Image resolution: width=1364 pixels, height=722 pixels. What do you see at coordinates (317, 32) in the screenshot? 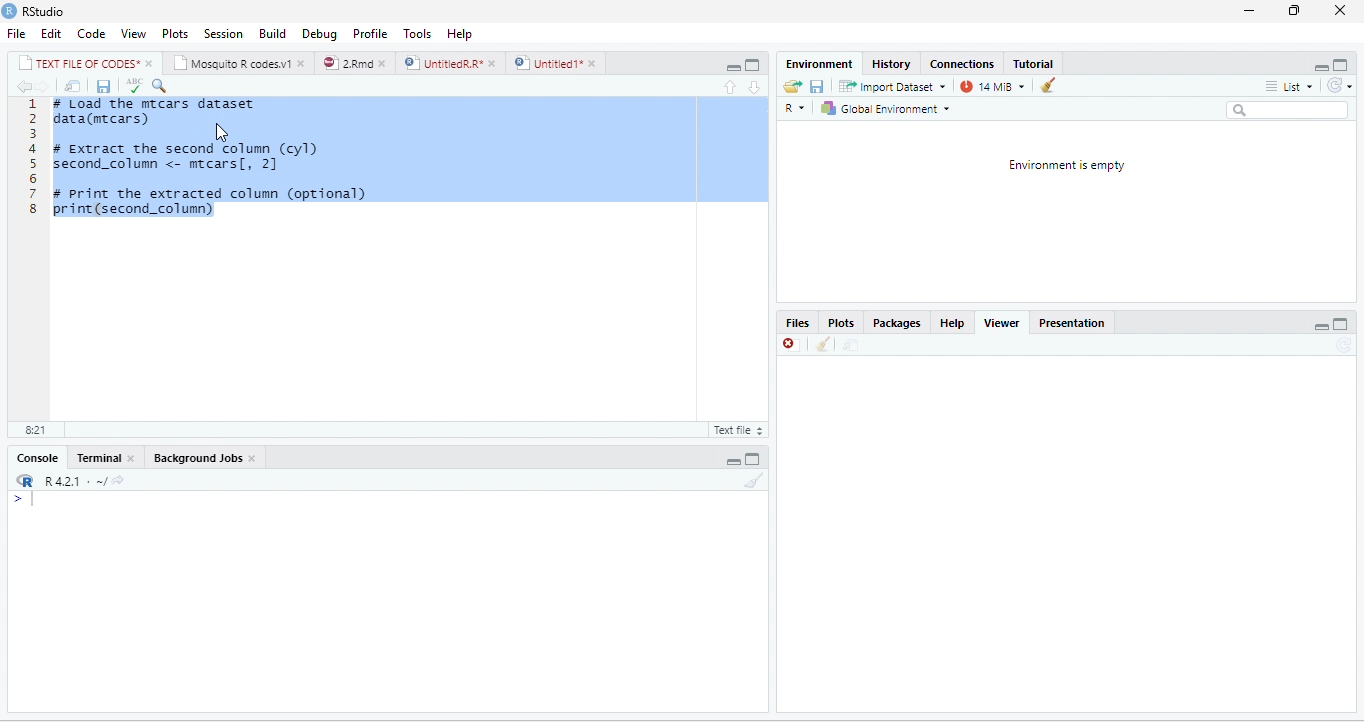
I see `Debug` at bounding box center [317, 32].